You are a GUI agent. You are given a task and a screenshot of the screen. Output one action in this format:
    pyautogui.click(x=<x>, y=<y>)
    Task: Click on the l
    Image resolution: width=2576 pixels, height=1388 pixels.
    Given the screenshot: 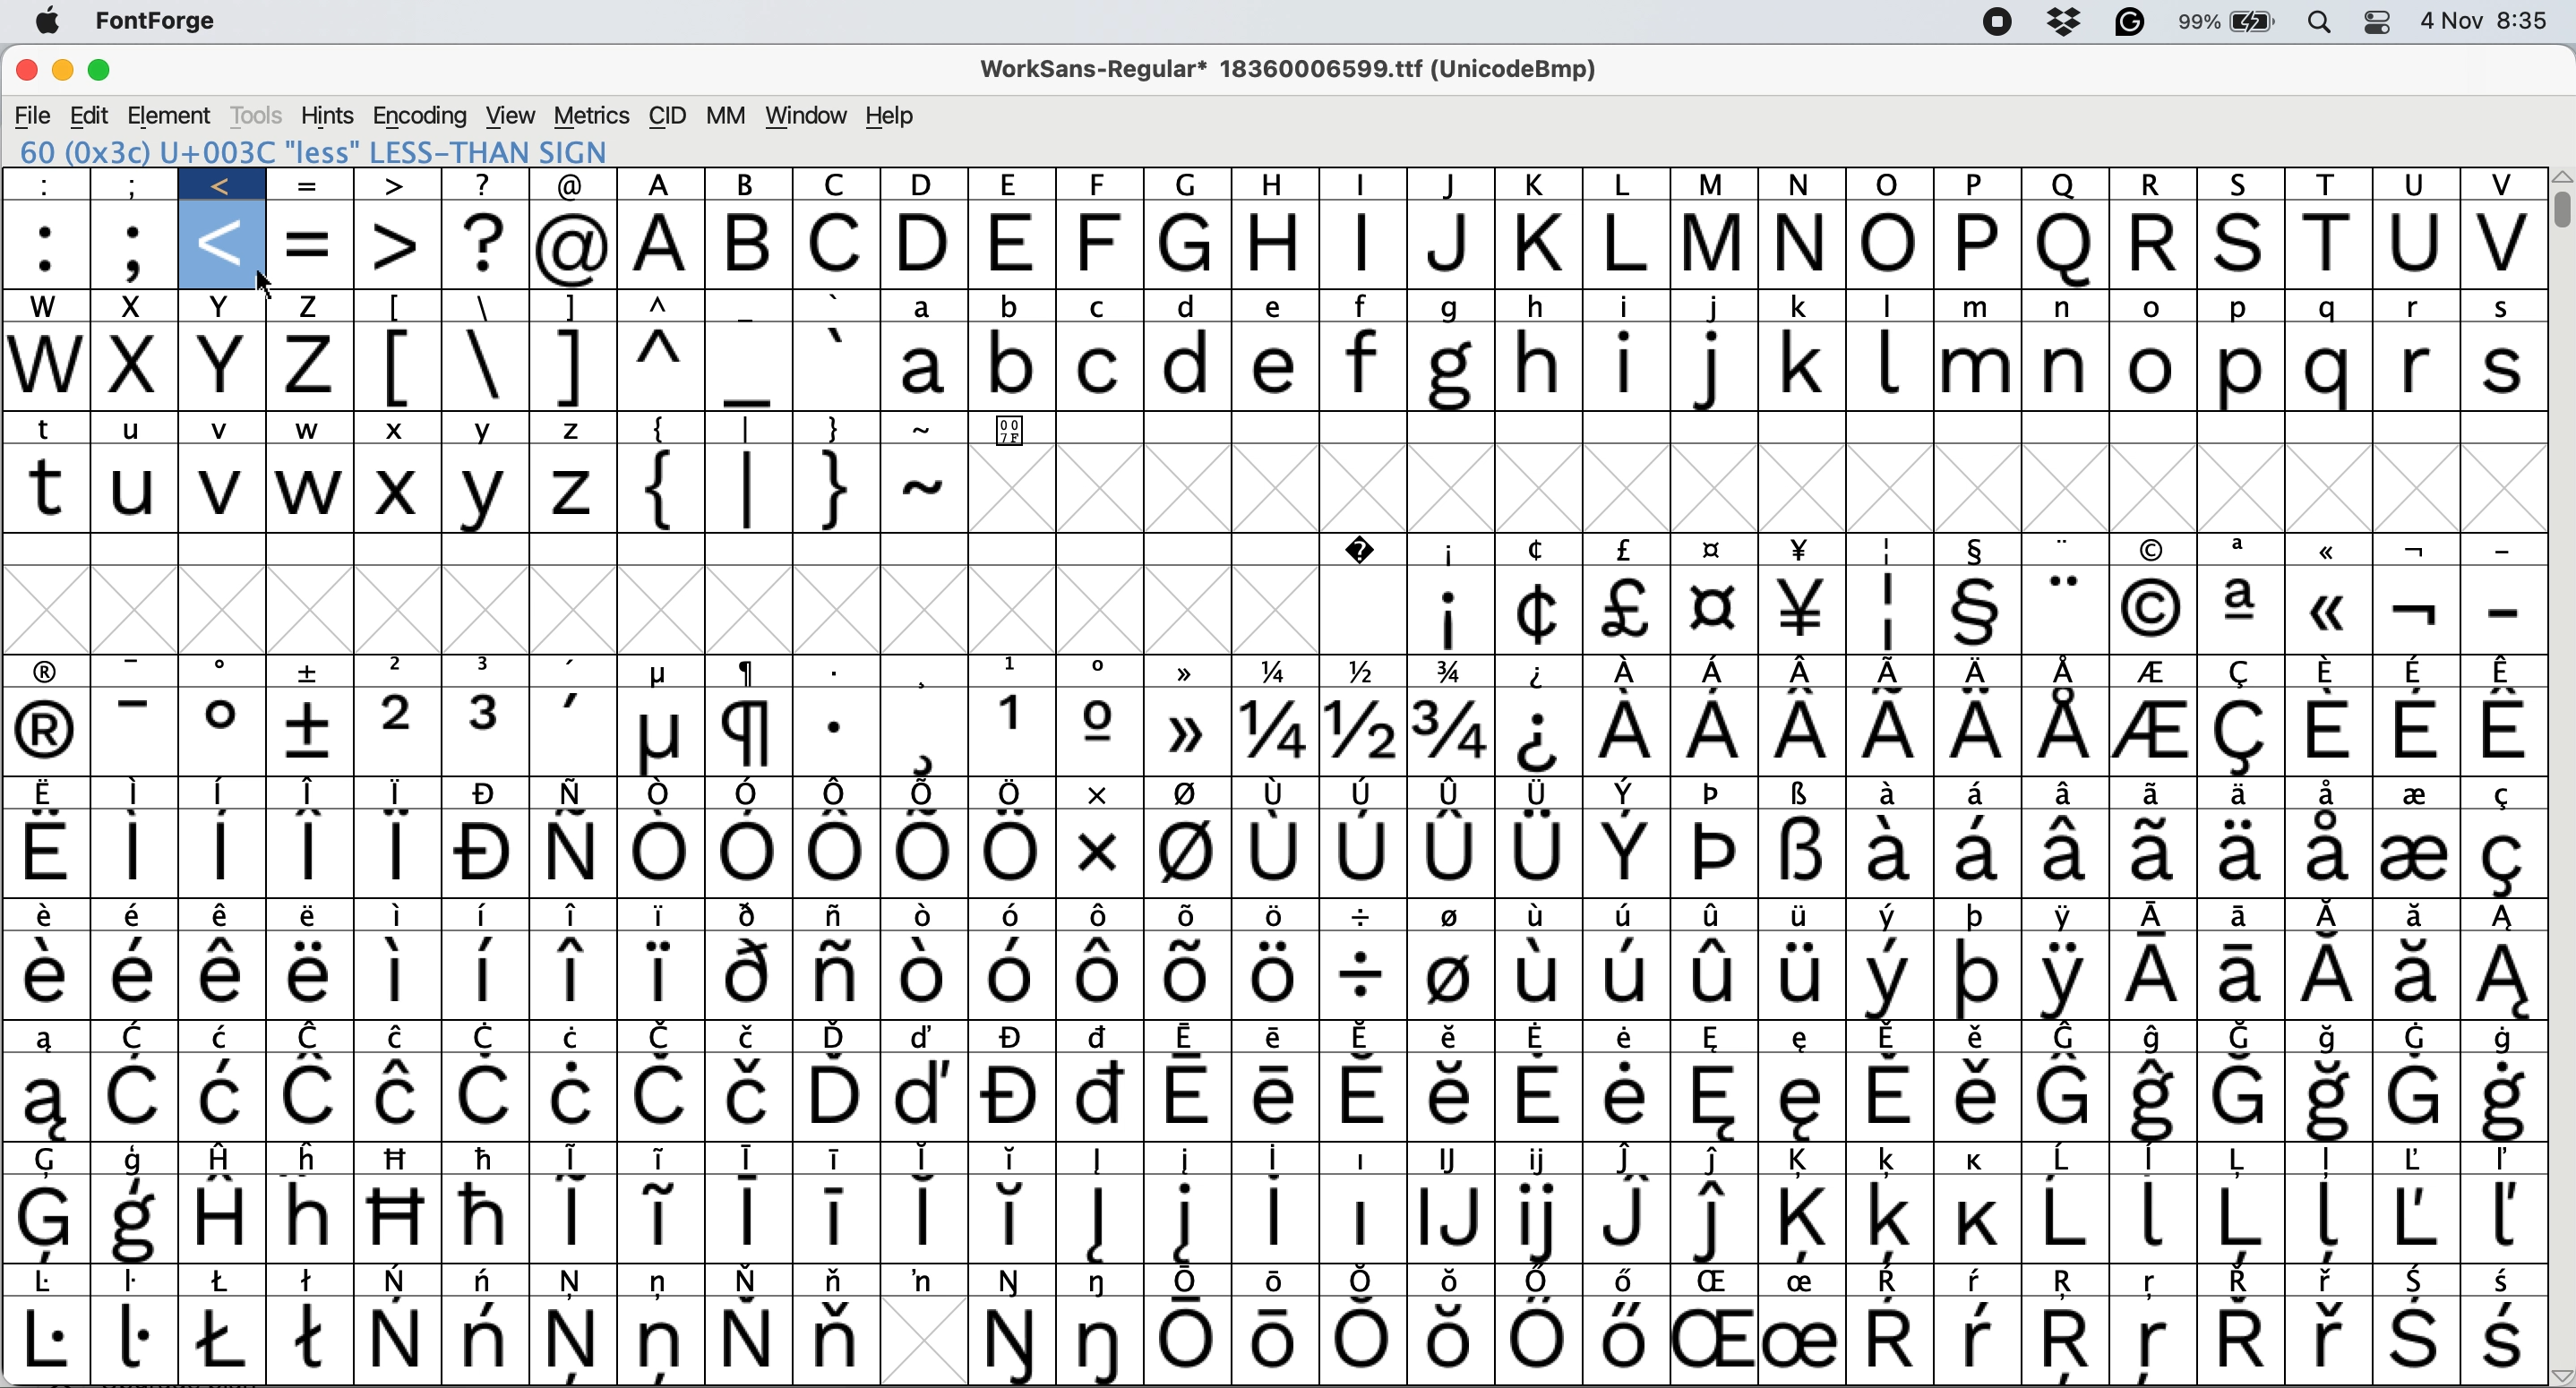 What is the action you would take?
    pyautogui.click(x=1627, y=244)
    